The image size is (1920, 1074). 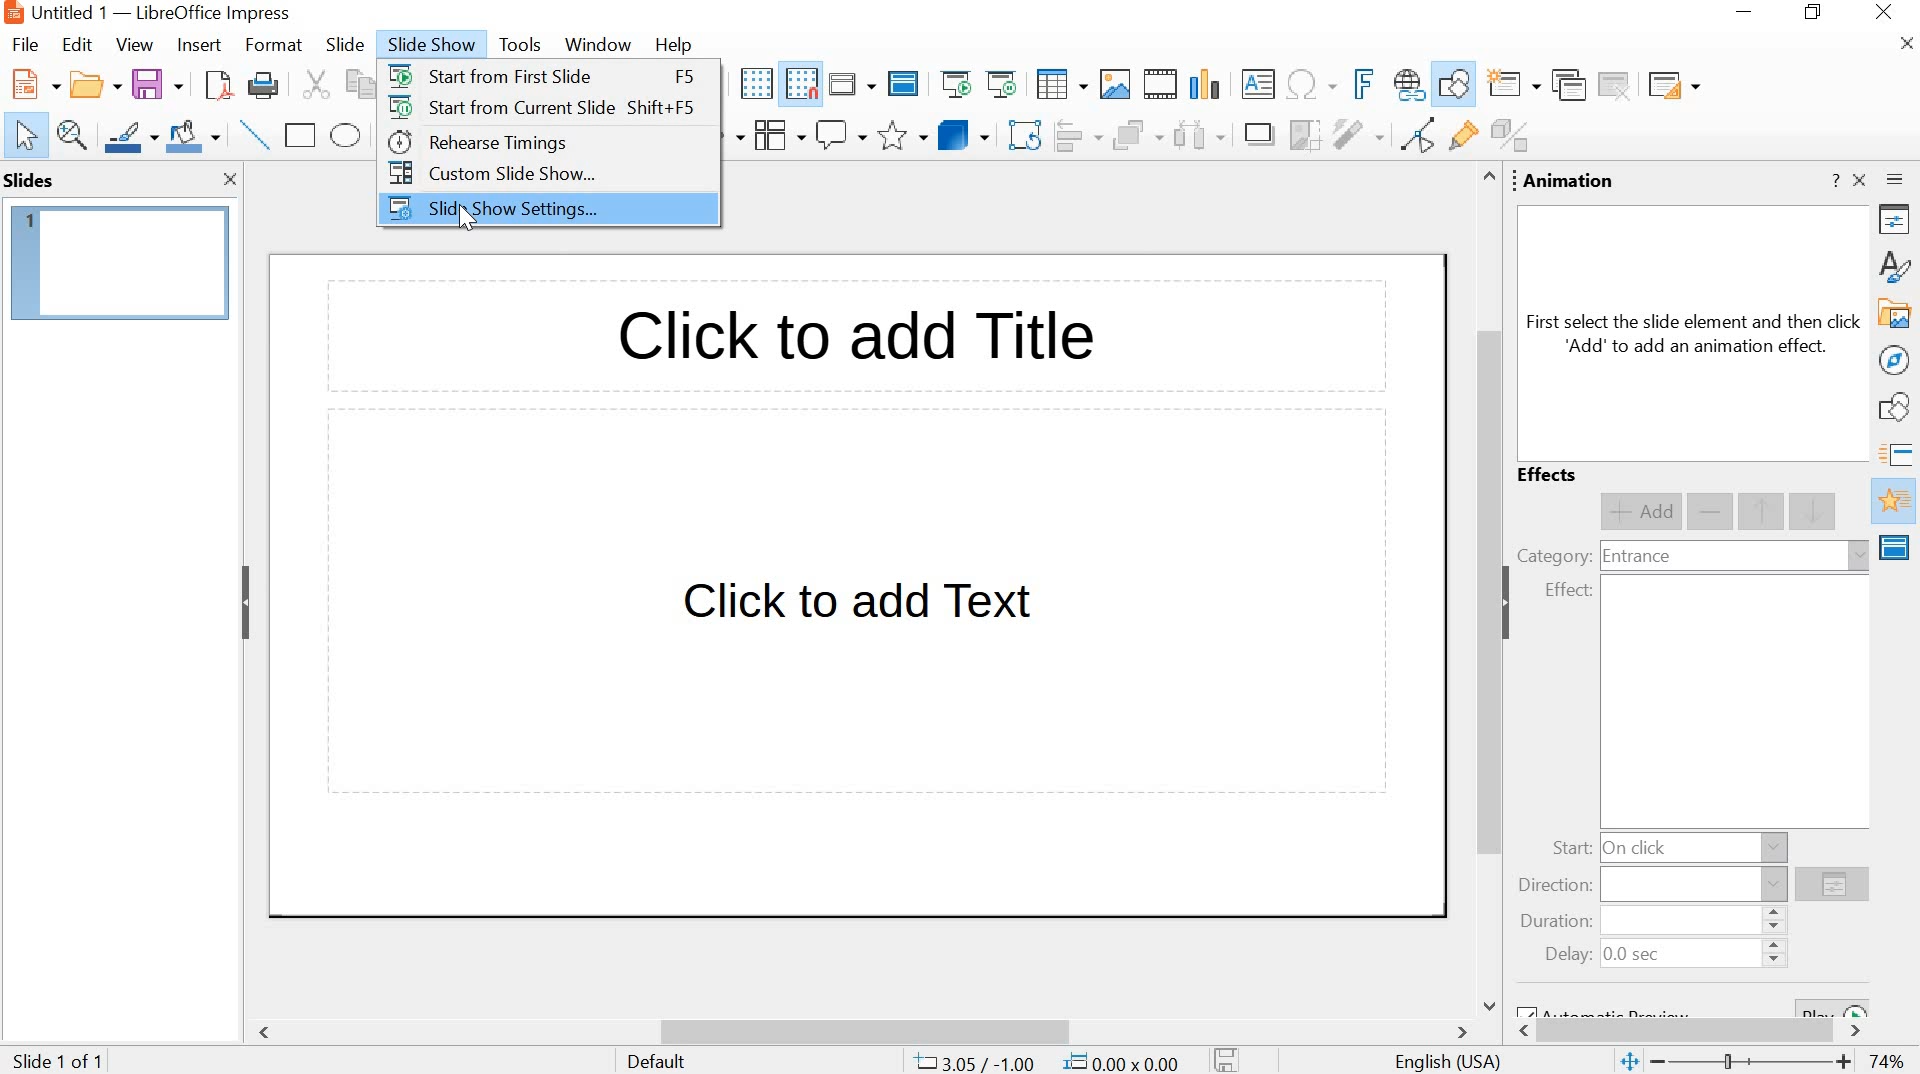 I want to click on direction, so click(x=1556, y=886).